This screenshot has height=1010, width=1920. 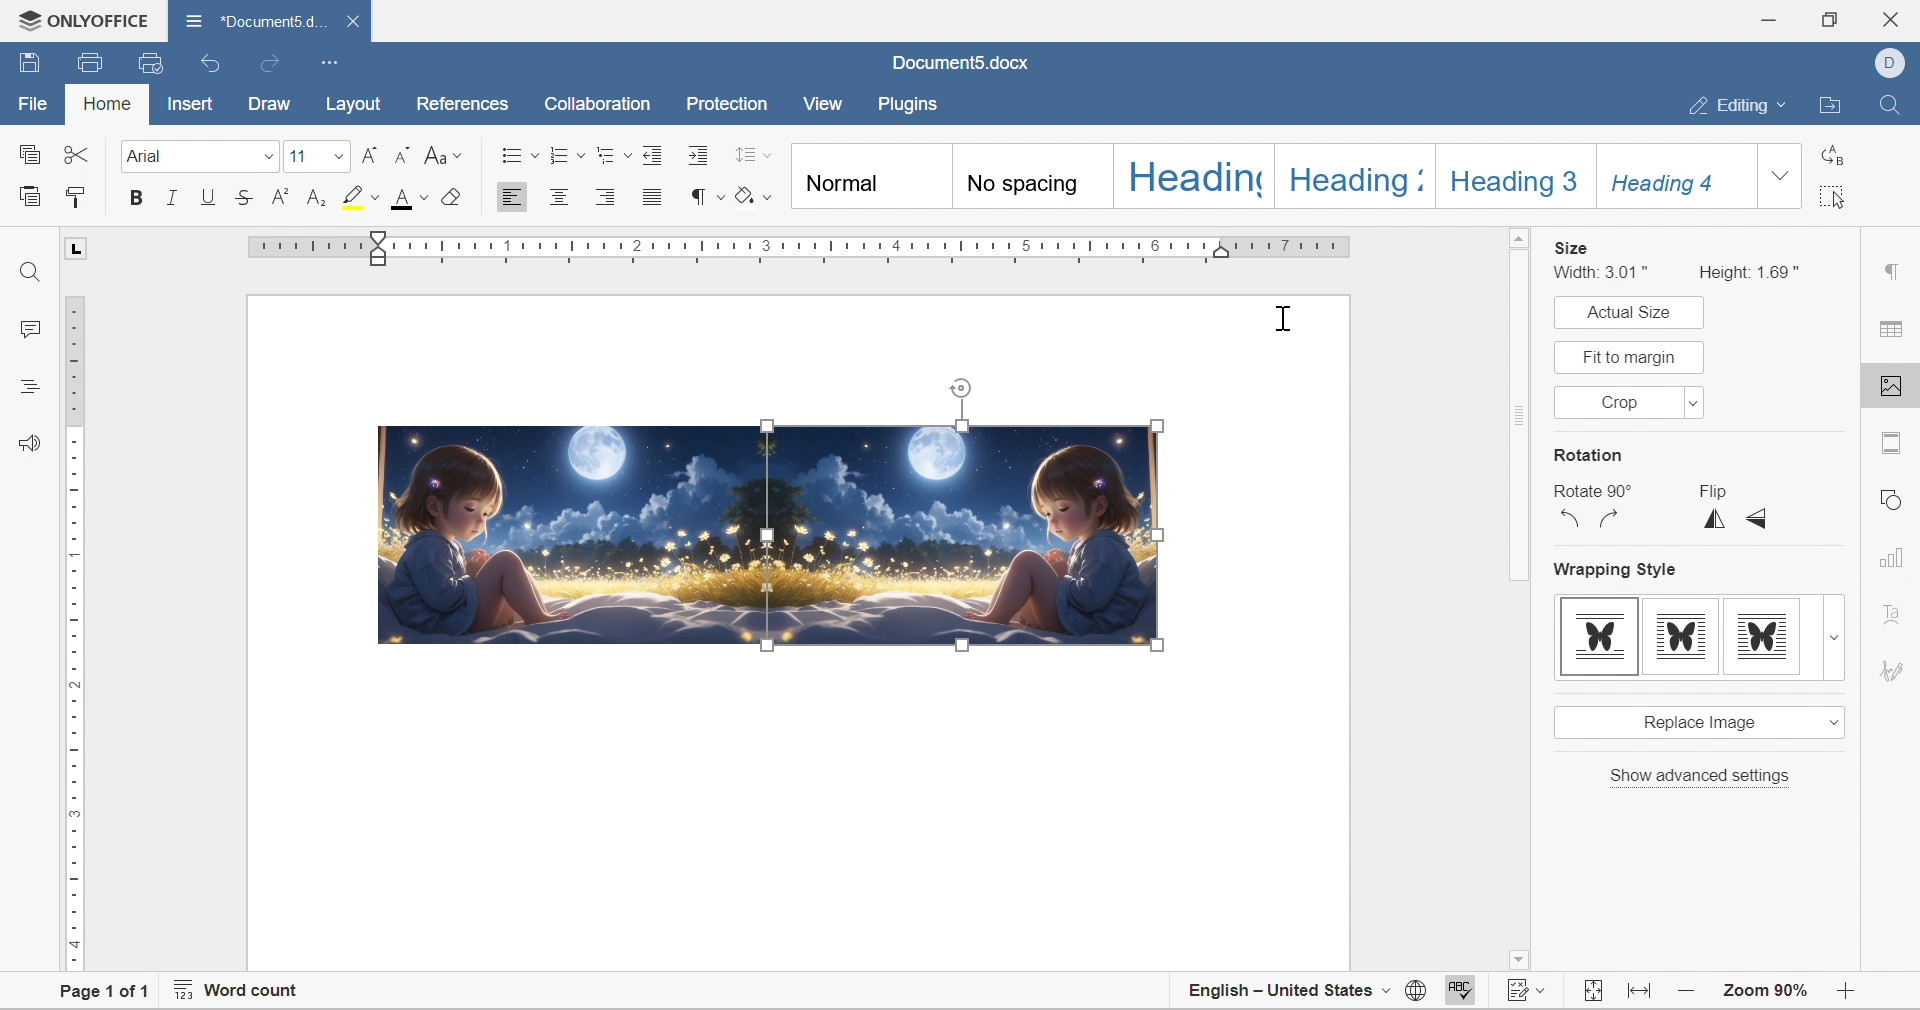 I want to click on image, so click(x=570, y=532).